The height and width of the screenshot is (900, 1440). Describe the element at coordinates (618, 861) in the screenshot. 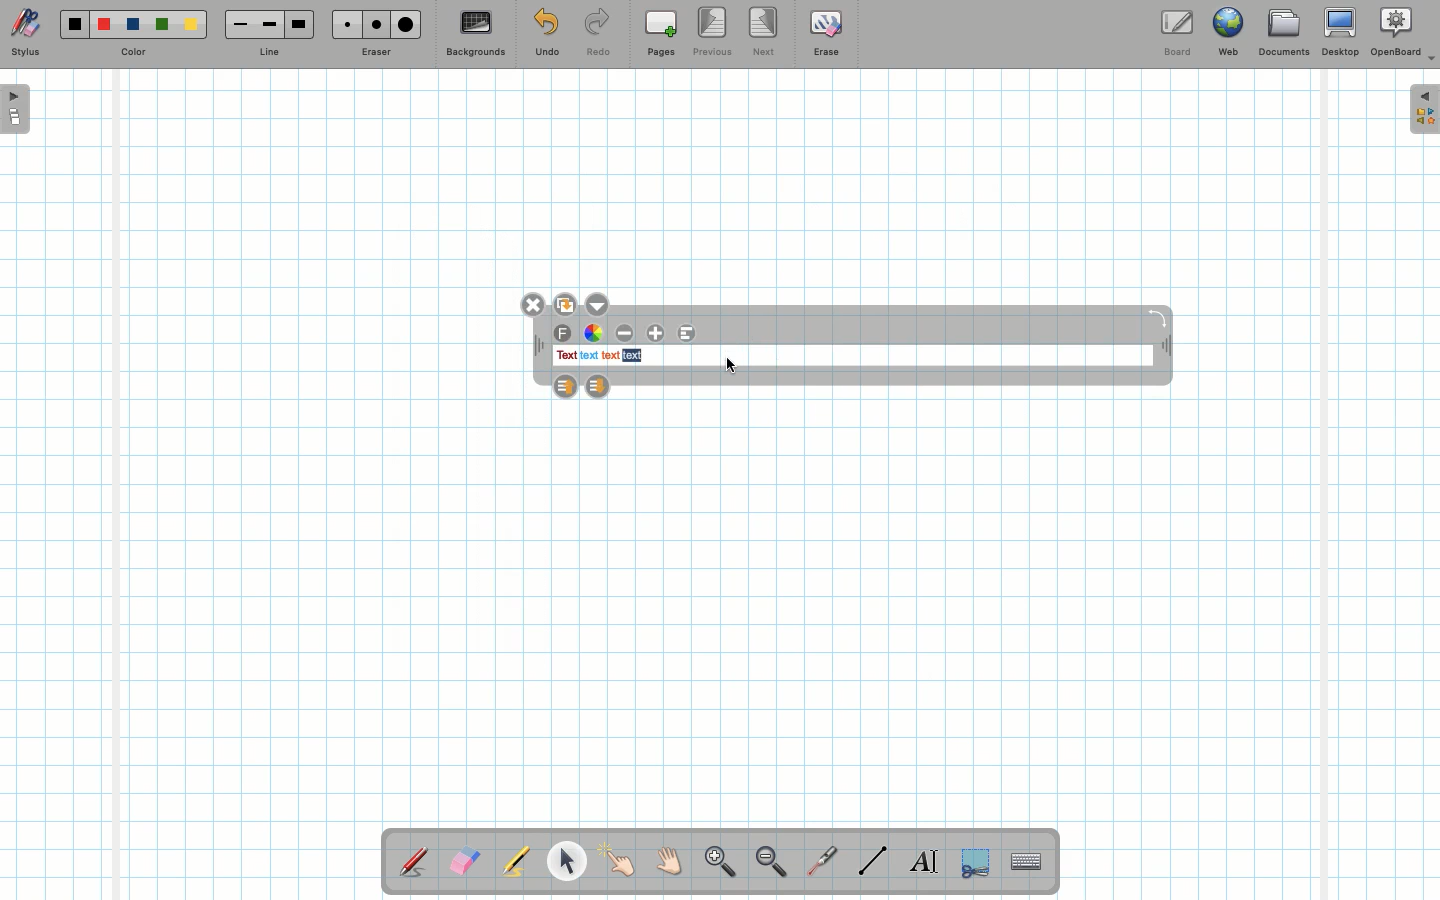

I see `Pointer` at that location.